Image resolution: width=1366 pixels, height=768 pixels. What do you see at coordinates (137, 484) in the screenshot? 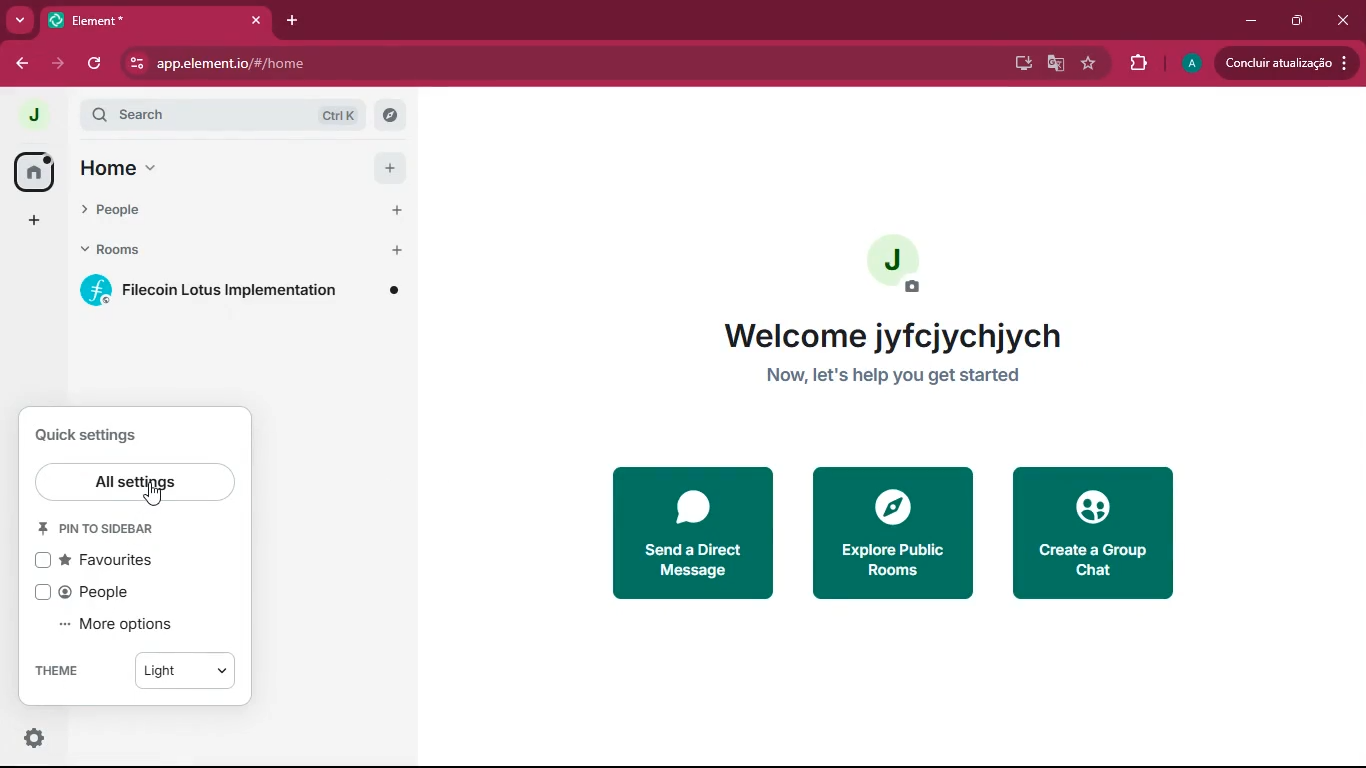
I see `all settings` at bounding box center [137, 484].